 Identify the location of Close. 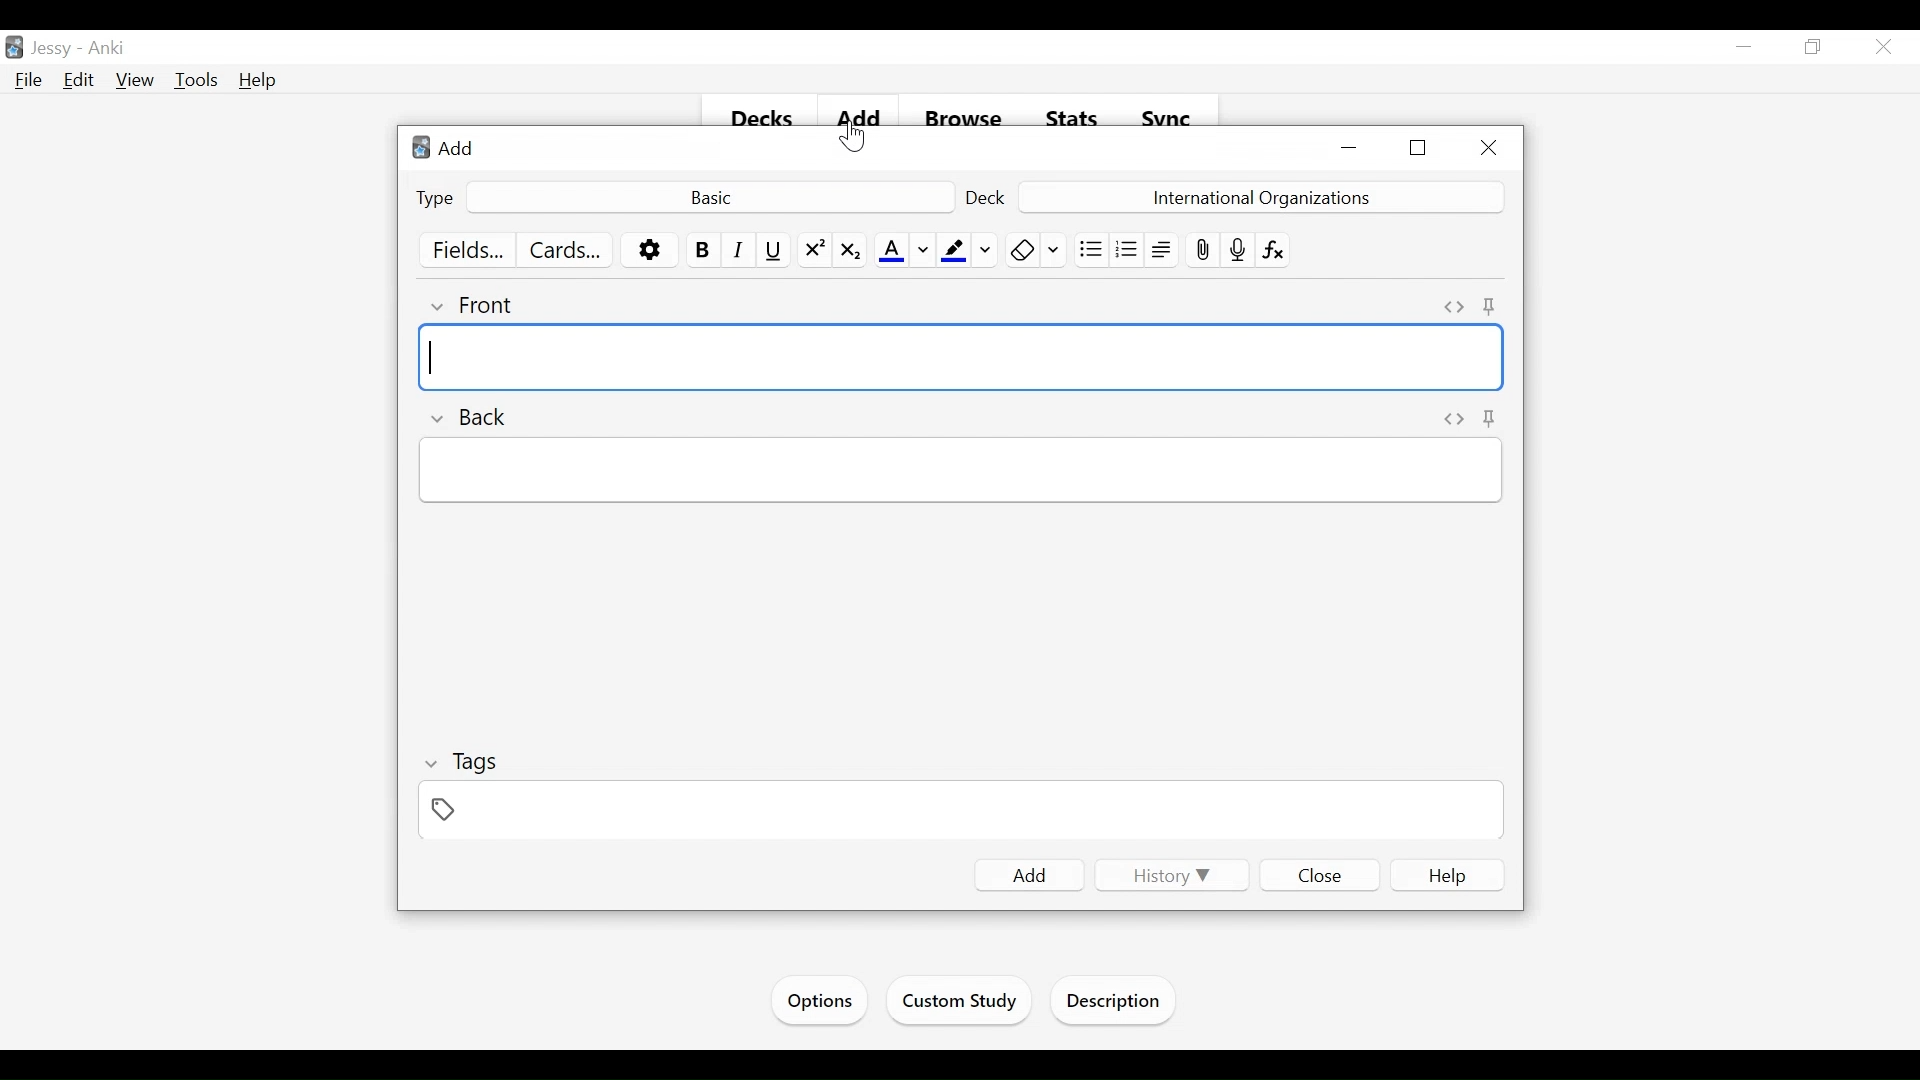
(1319, 875).